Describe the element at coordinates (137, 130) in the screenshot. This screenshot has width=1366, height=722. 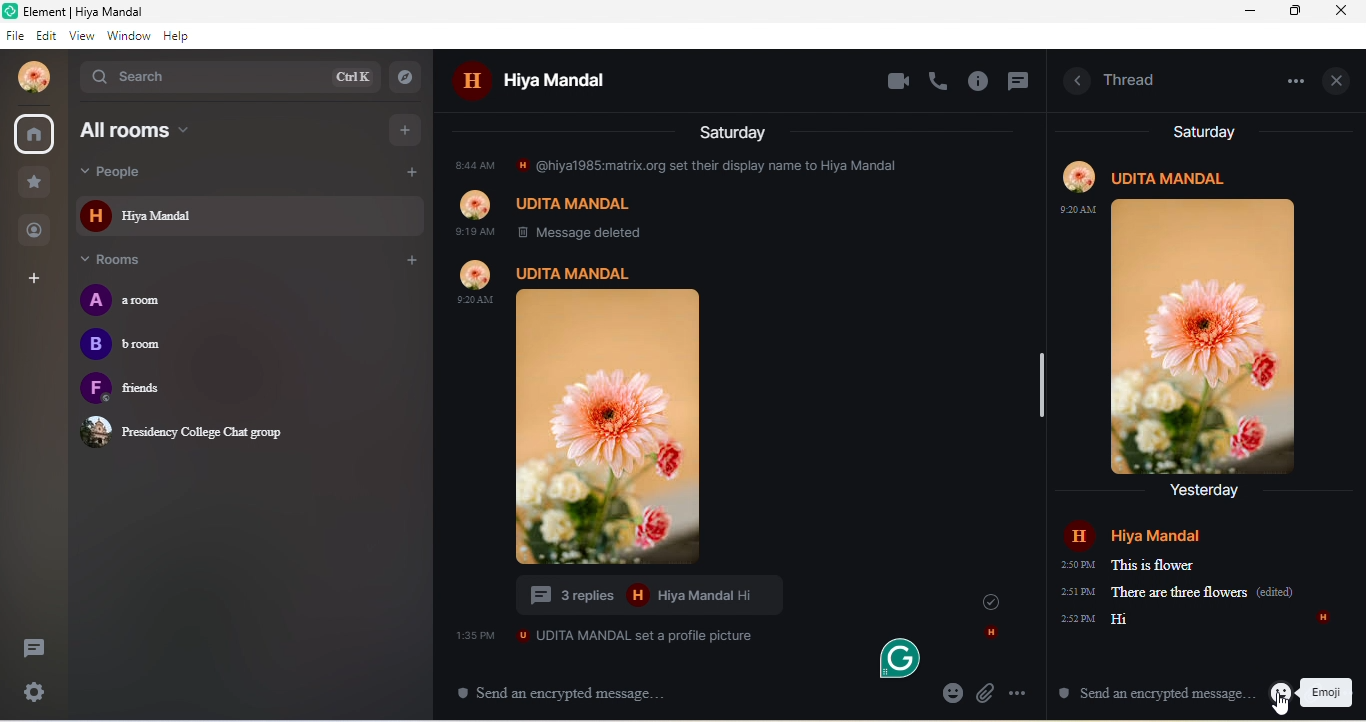
I see `All rooms` at that location.